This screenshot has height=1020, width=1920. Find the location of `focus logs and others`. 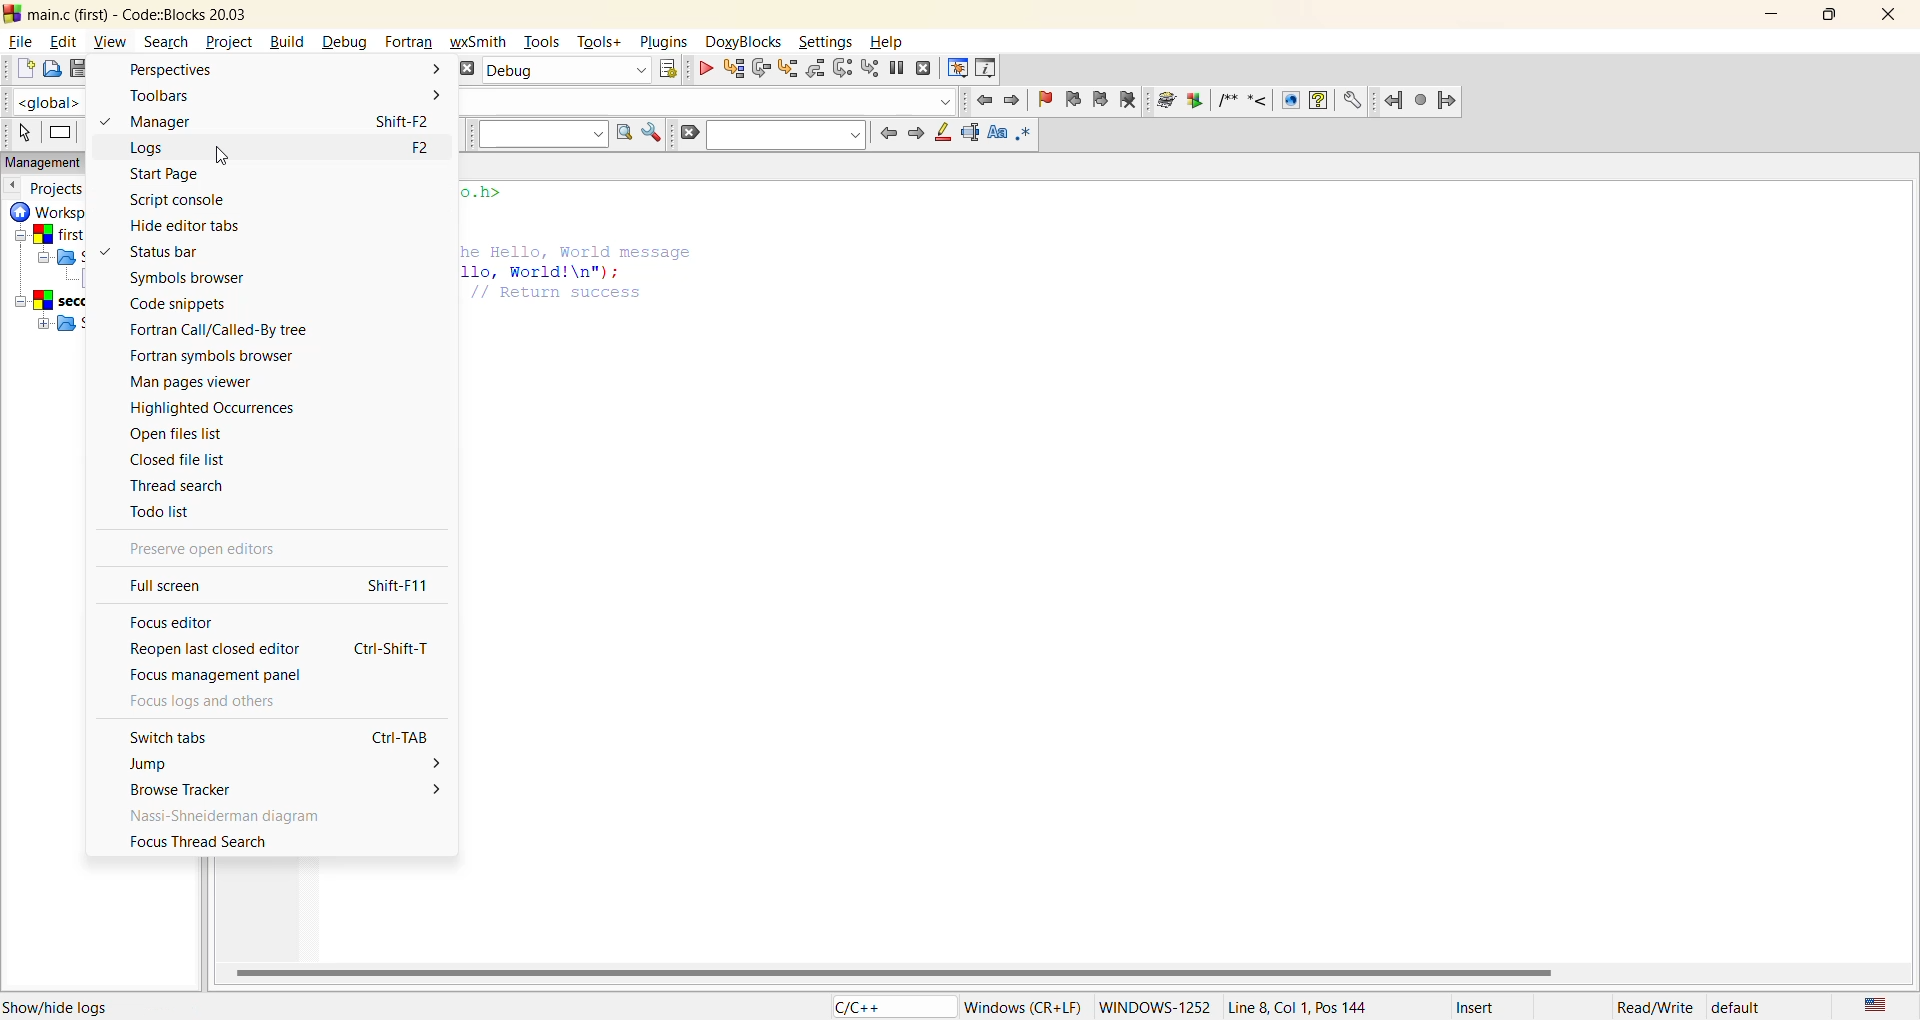

focus logs and others is located at coordinates (216, 701).